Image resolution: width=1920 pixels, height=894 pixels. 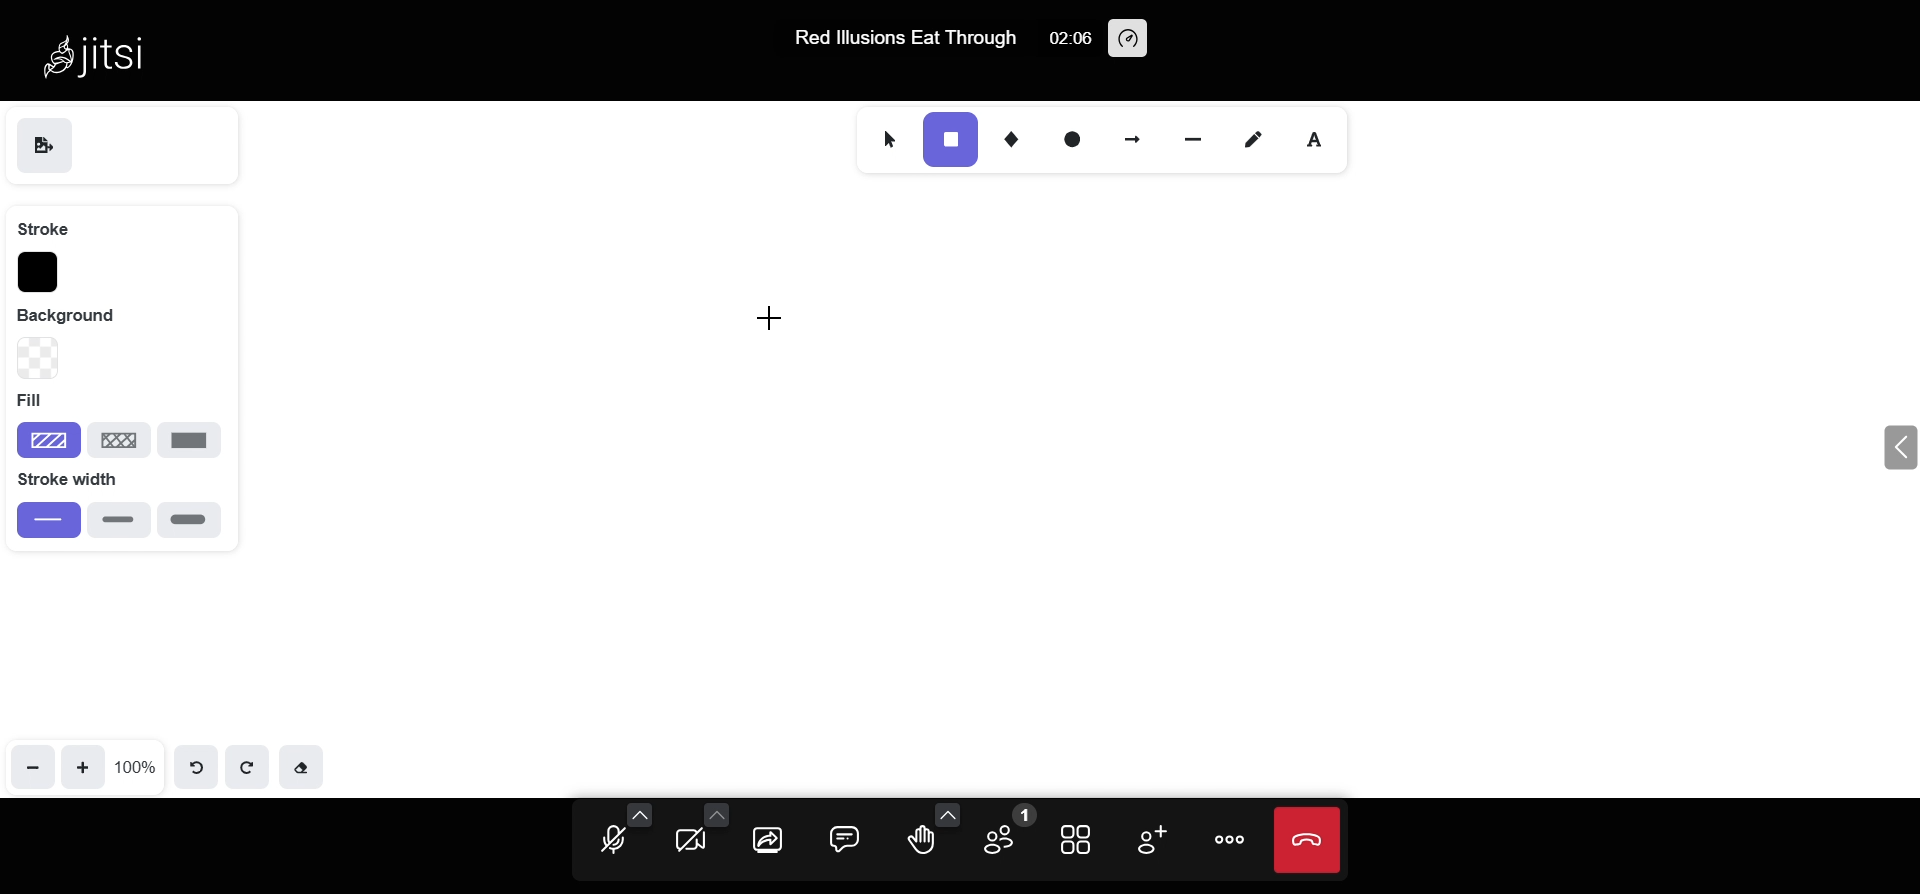 I want to click on background type, so click(x=36, y=358).